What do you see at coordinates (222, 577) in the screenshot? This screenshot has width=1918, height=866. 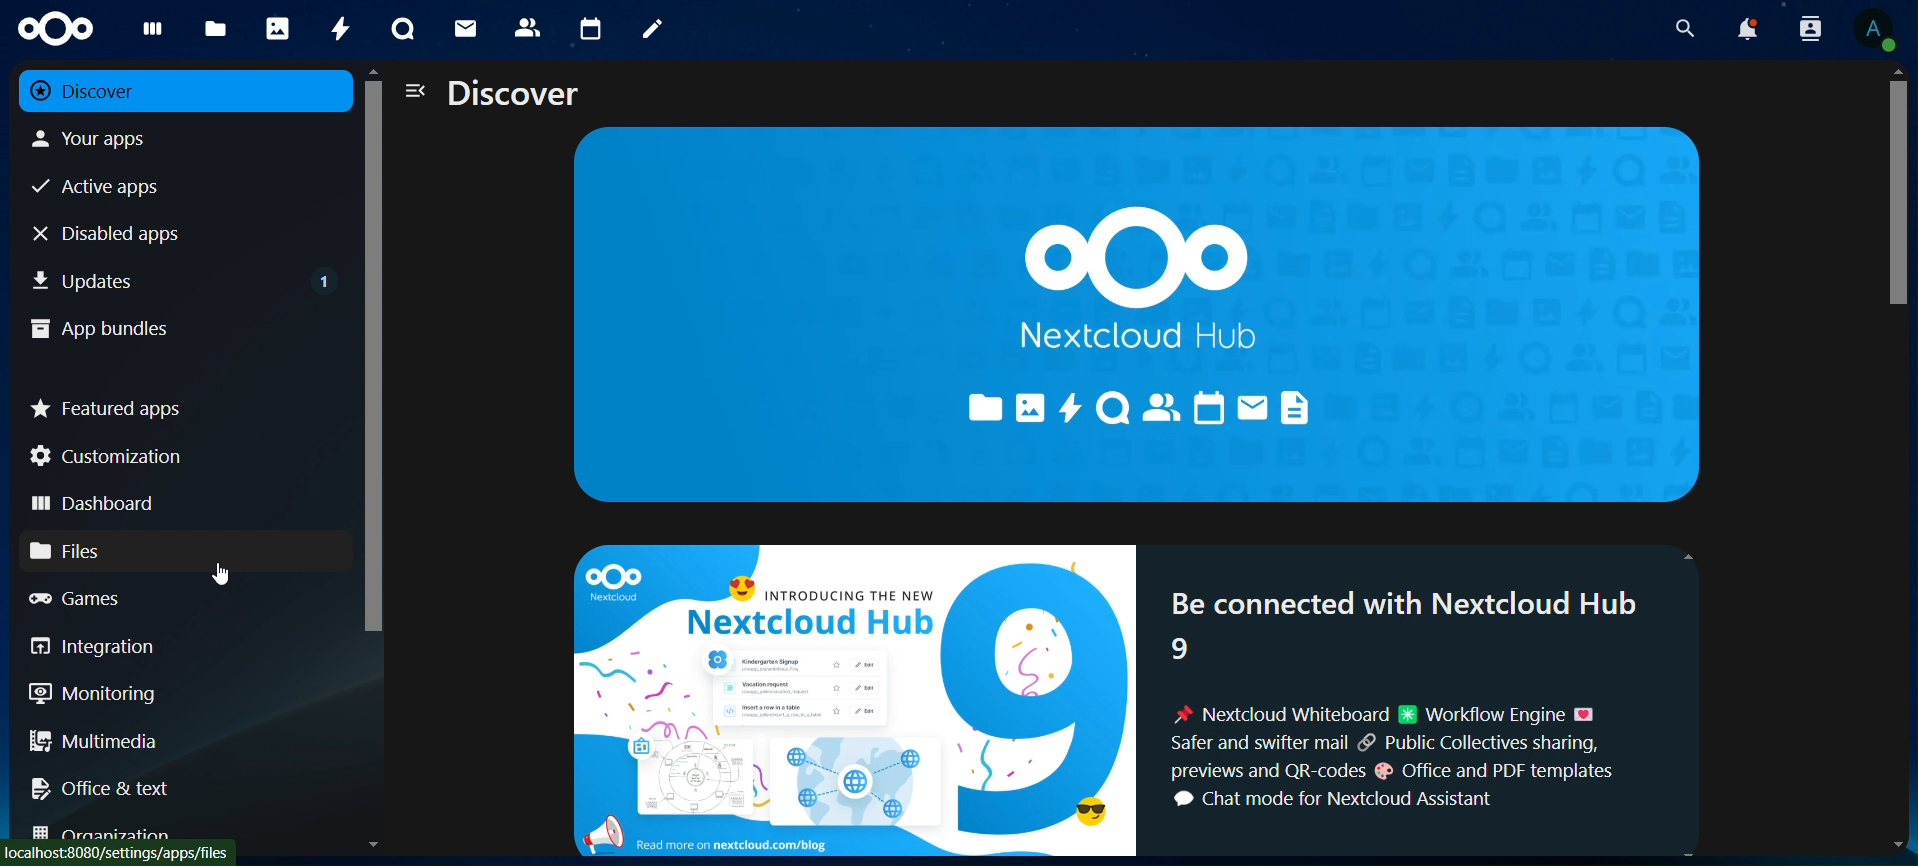 I see `cursor` at bounding box center [222, 577].